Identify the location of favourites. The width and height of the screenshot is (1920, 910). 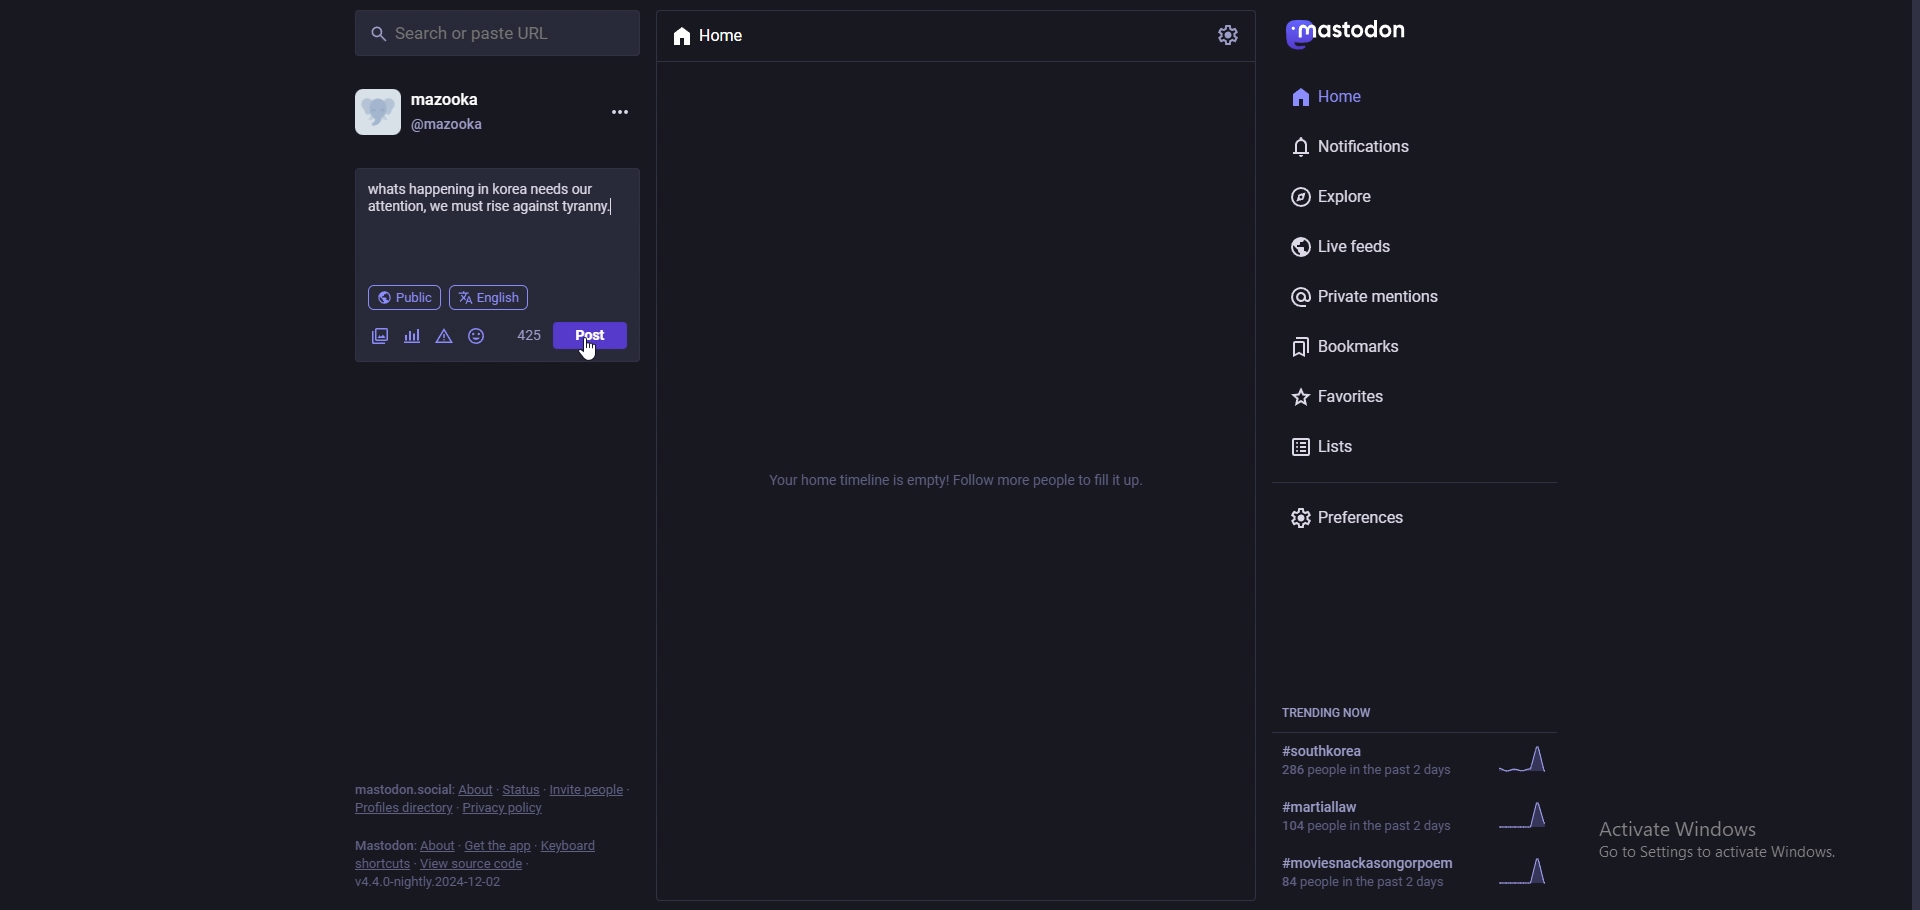
(1405, 400).